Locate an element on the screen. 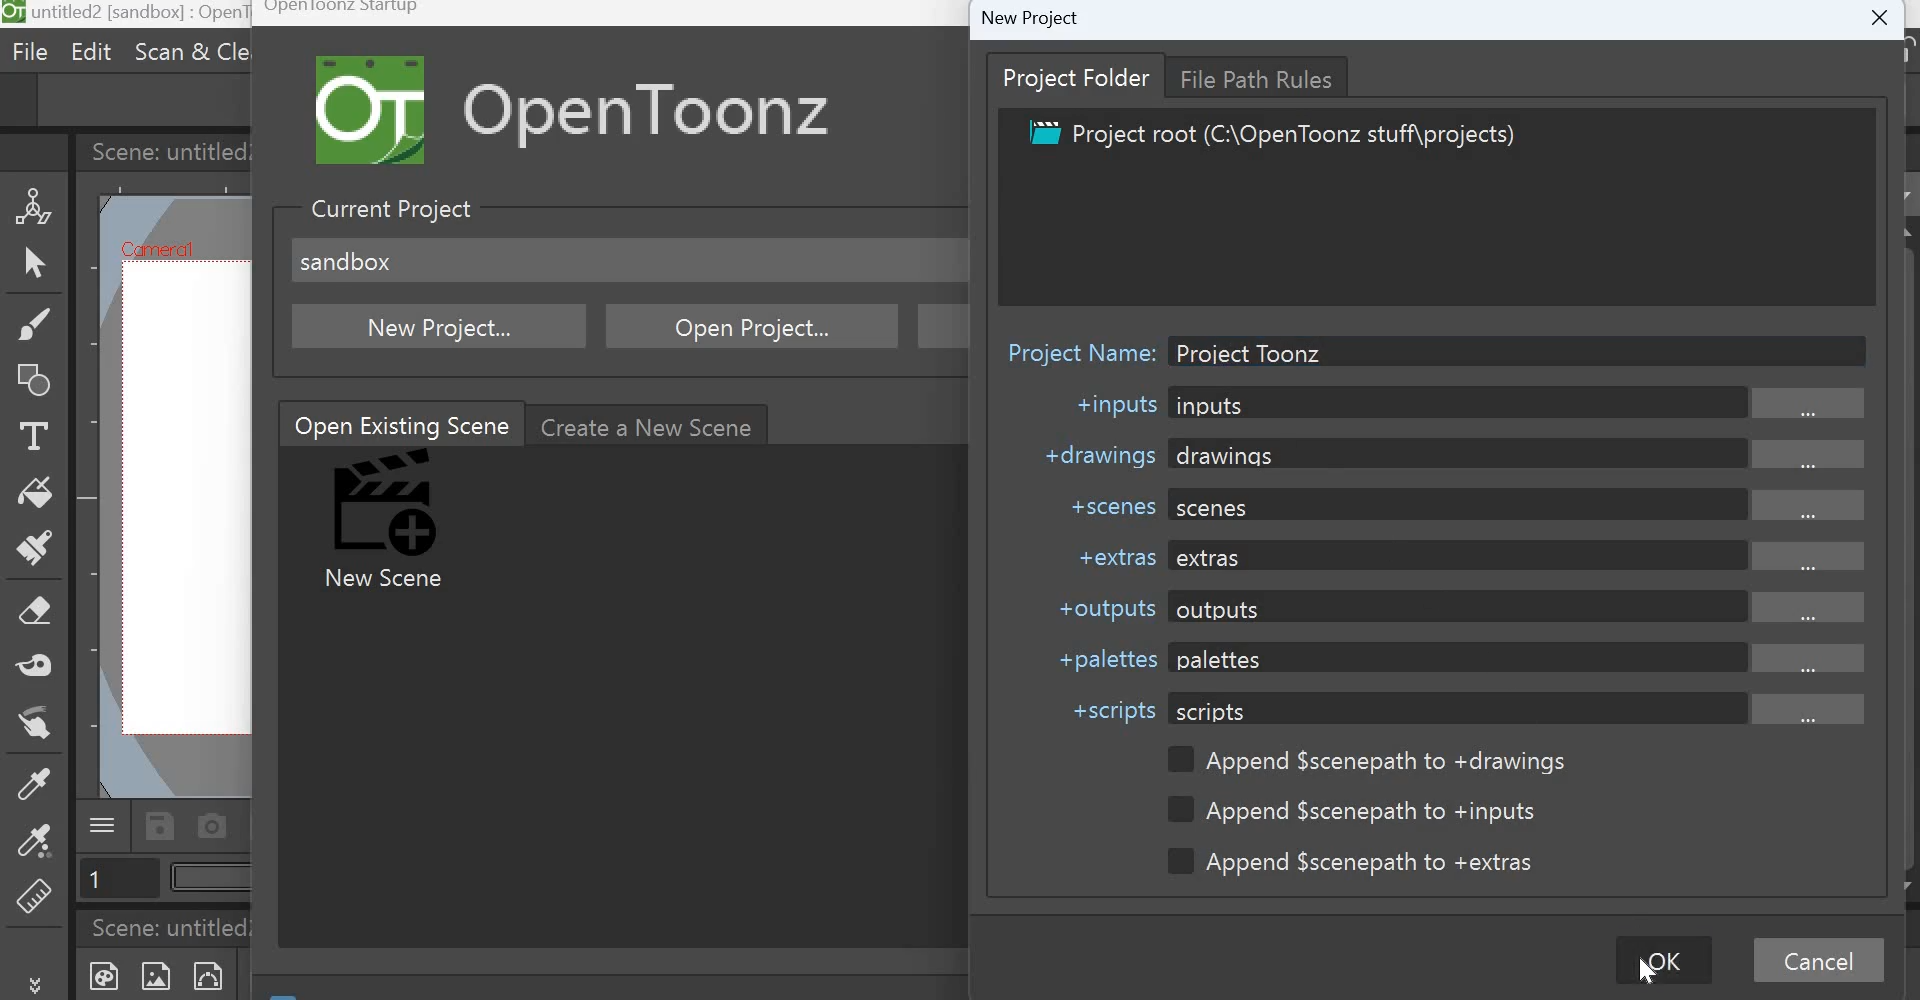  +extras is located at coordinates (1106, 557).